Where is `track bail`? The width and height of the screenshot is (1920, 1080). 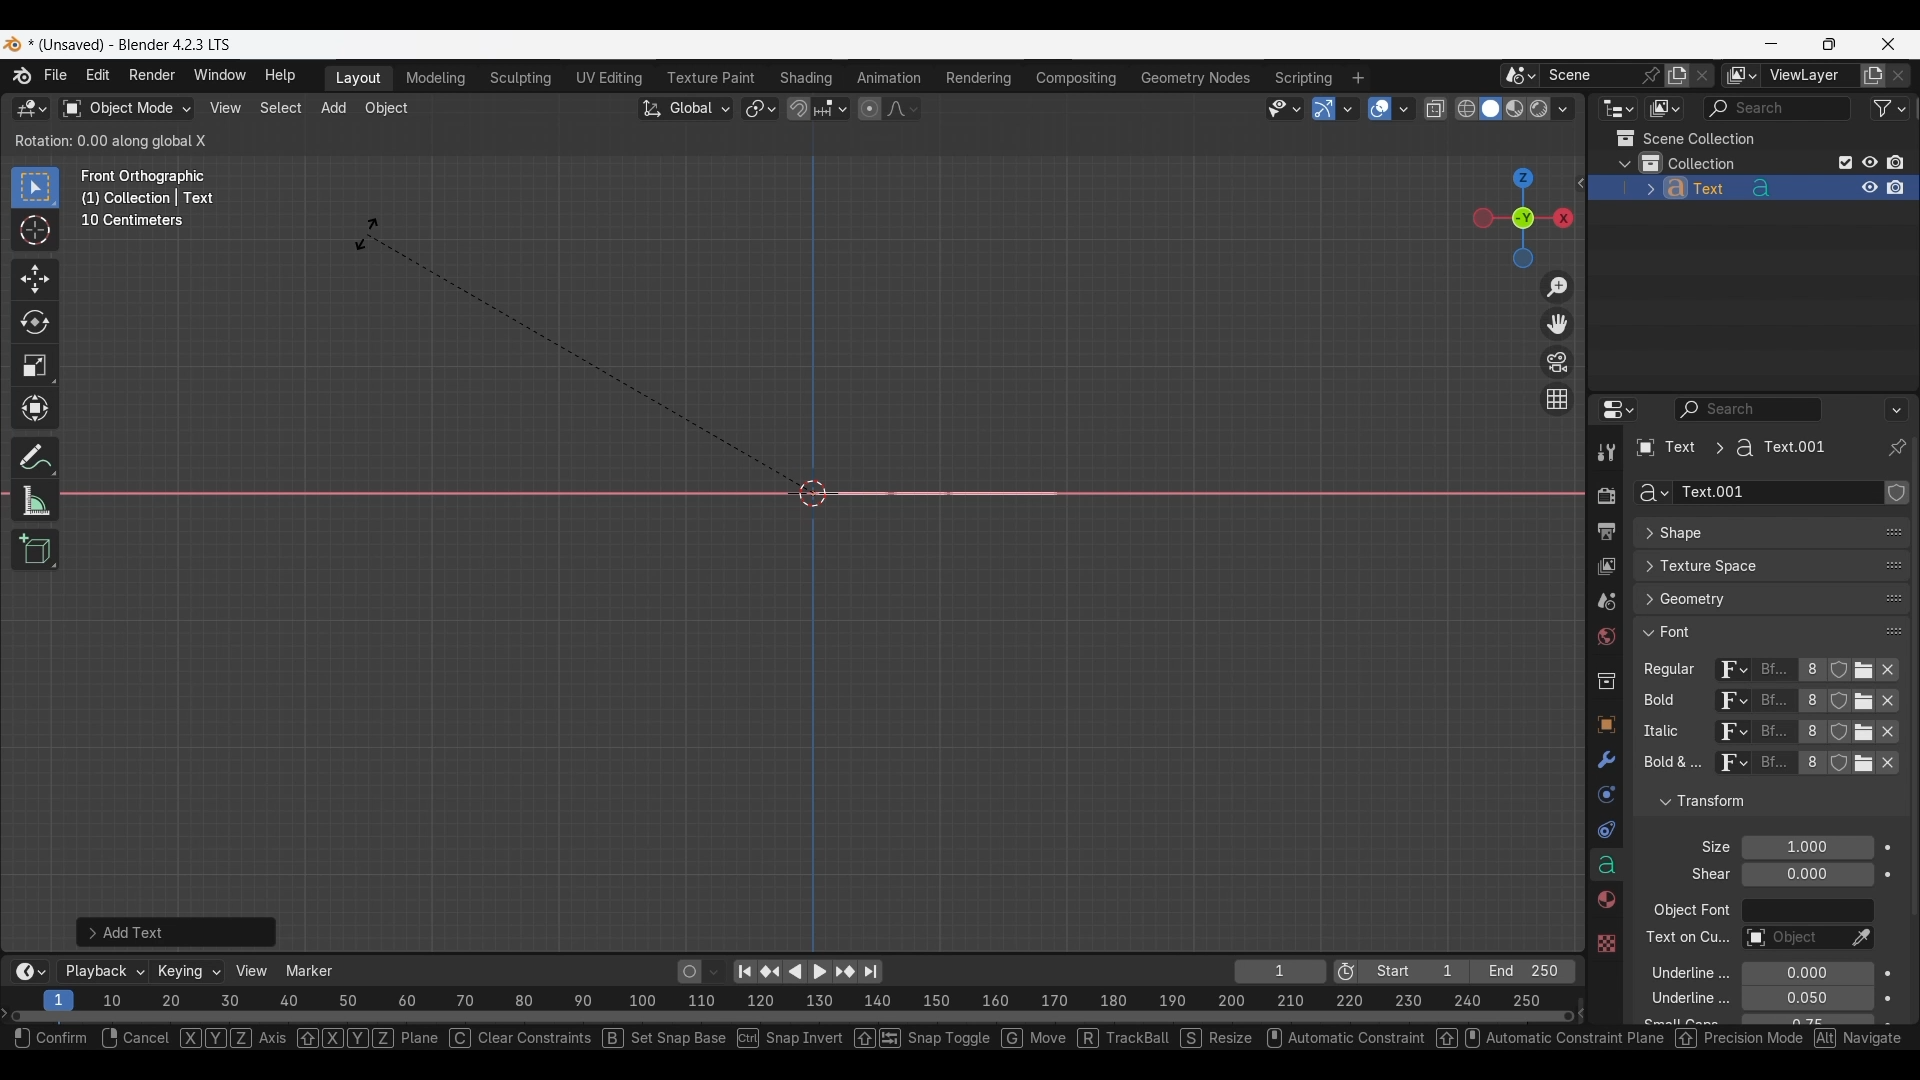
track bail is located at coordinates (1122, 1040).